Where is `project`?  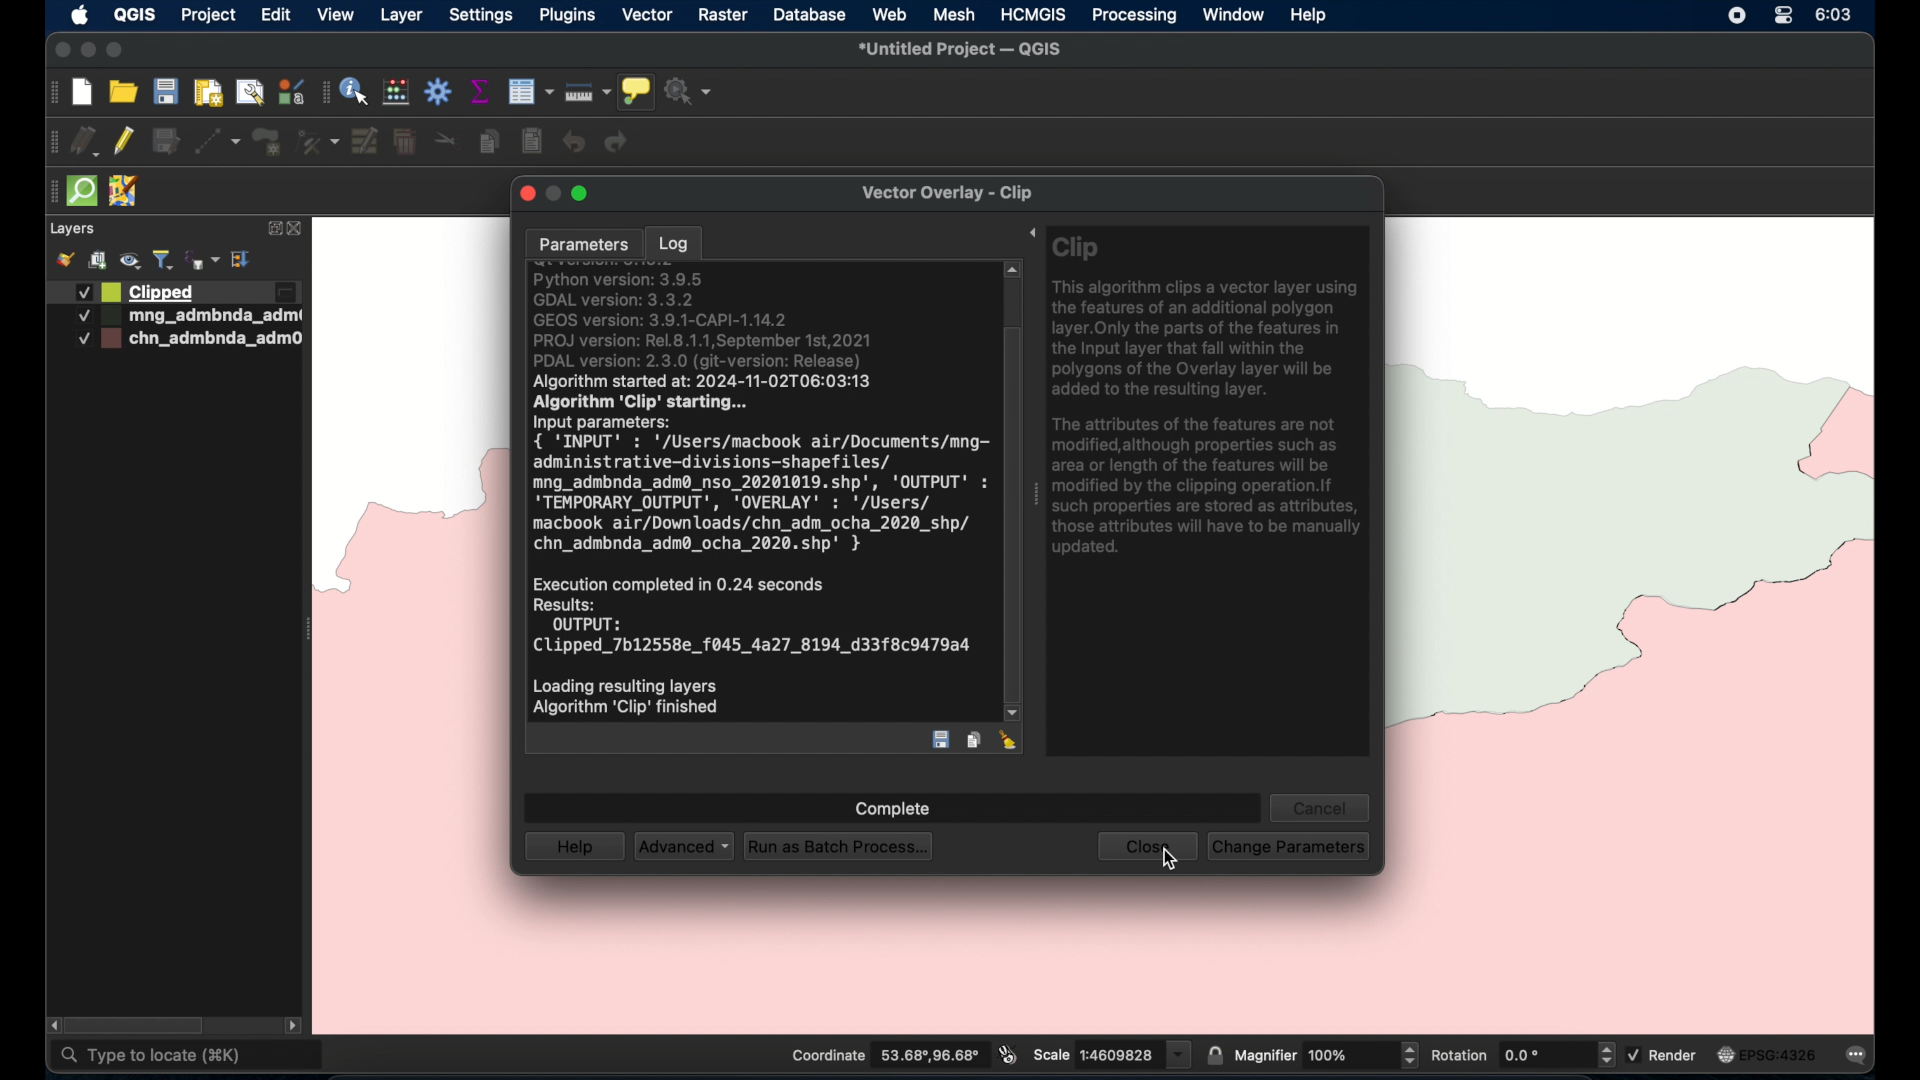
project is located at coordinates (207, 17).